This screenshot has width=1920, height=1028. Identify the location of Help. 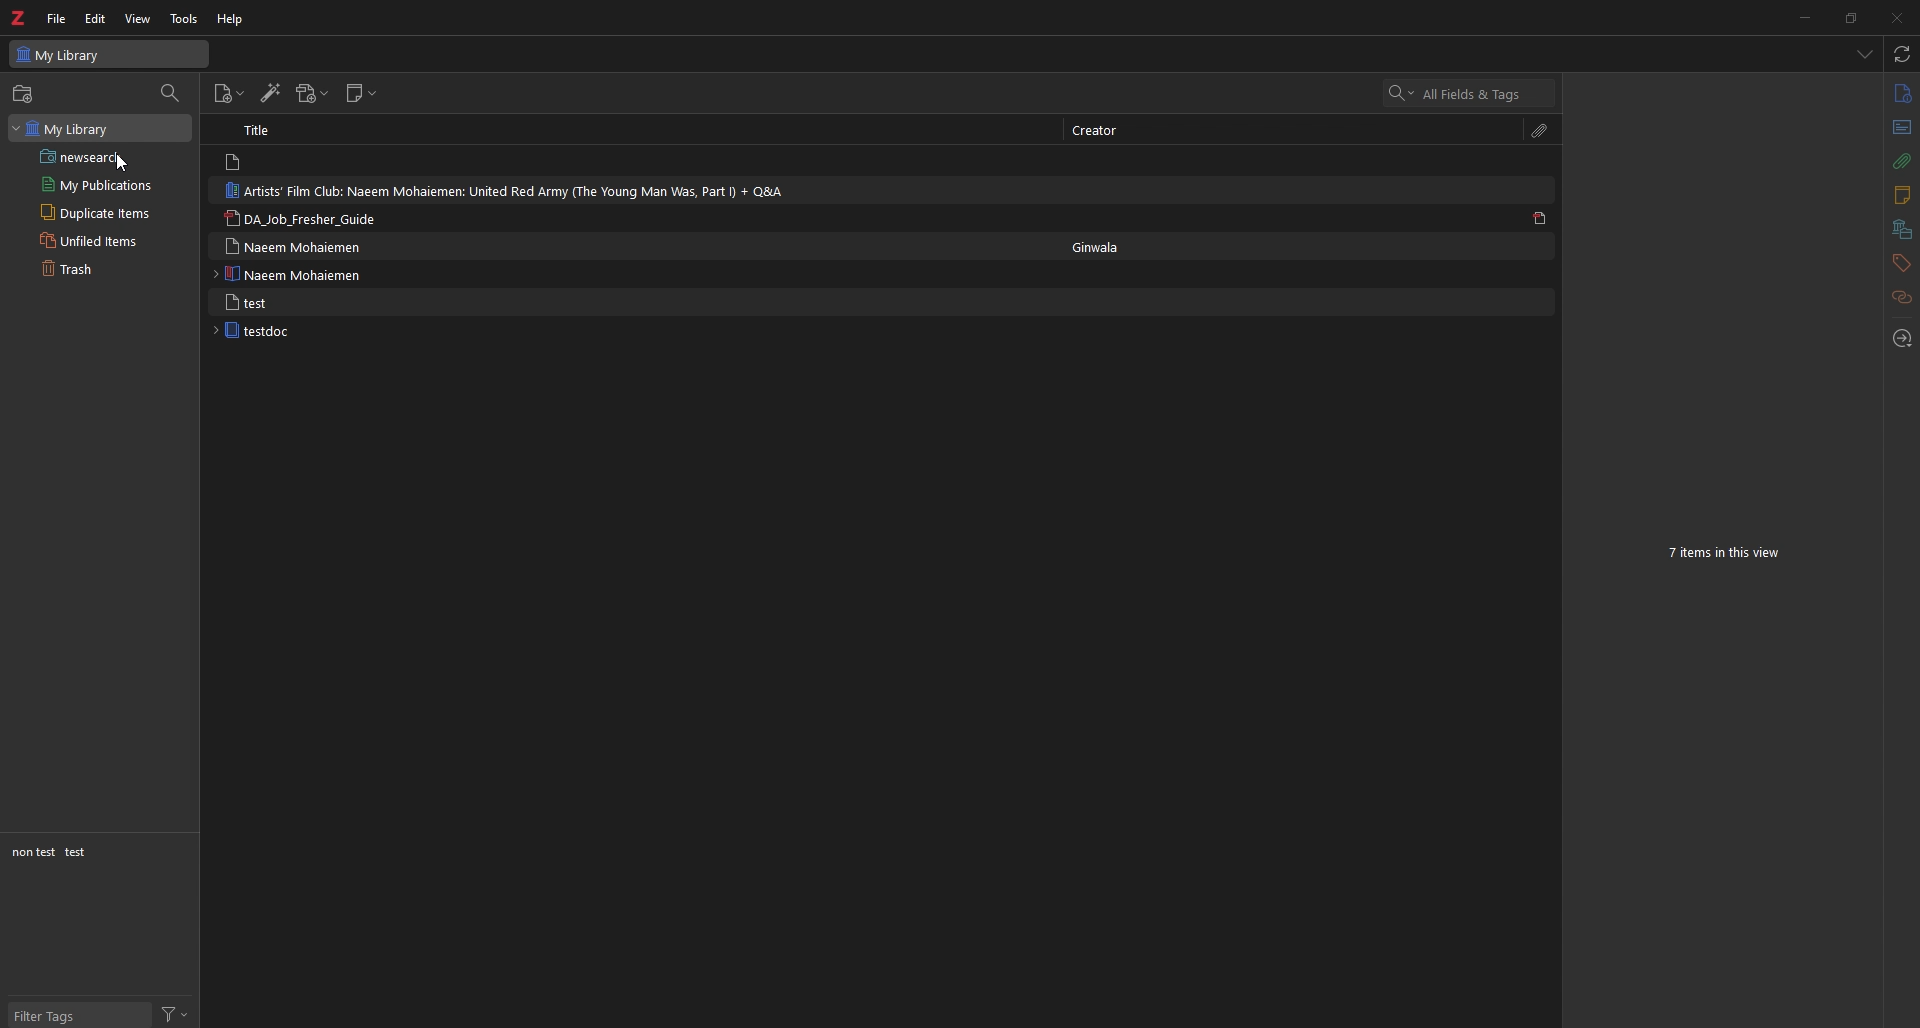
(224, 18).